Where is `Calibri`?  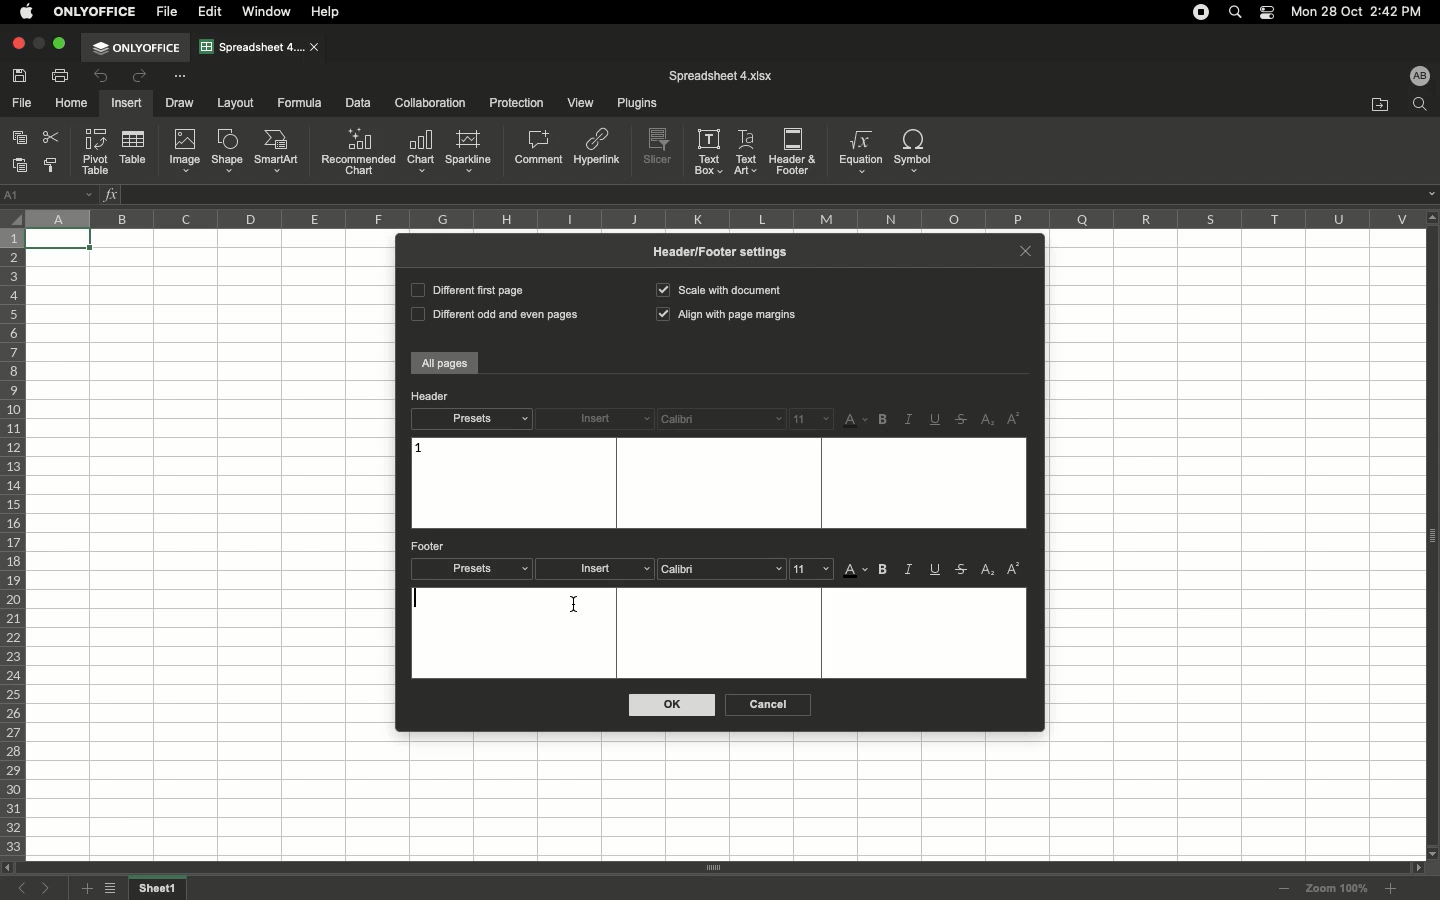 Calibri is located at coordinates (721, 419).